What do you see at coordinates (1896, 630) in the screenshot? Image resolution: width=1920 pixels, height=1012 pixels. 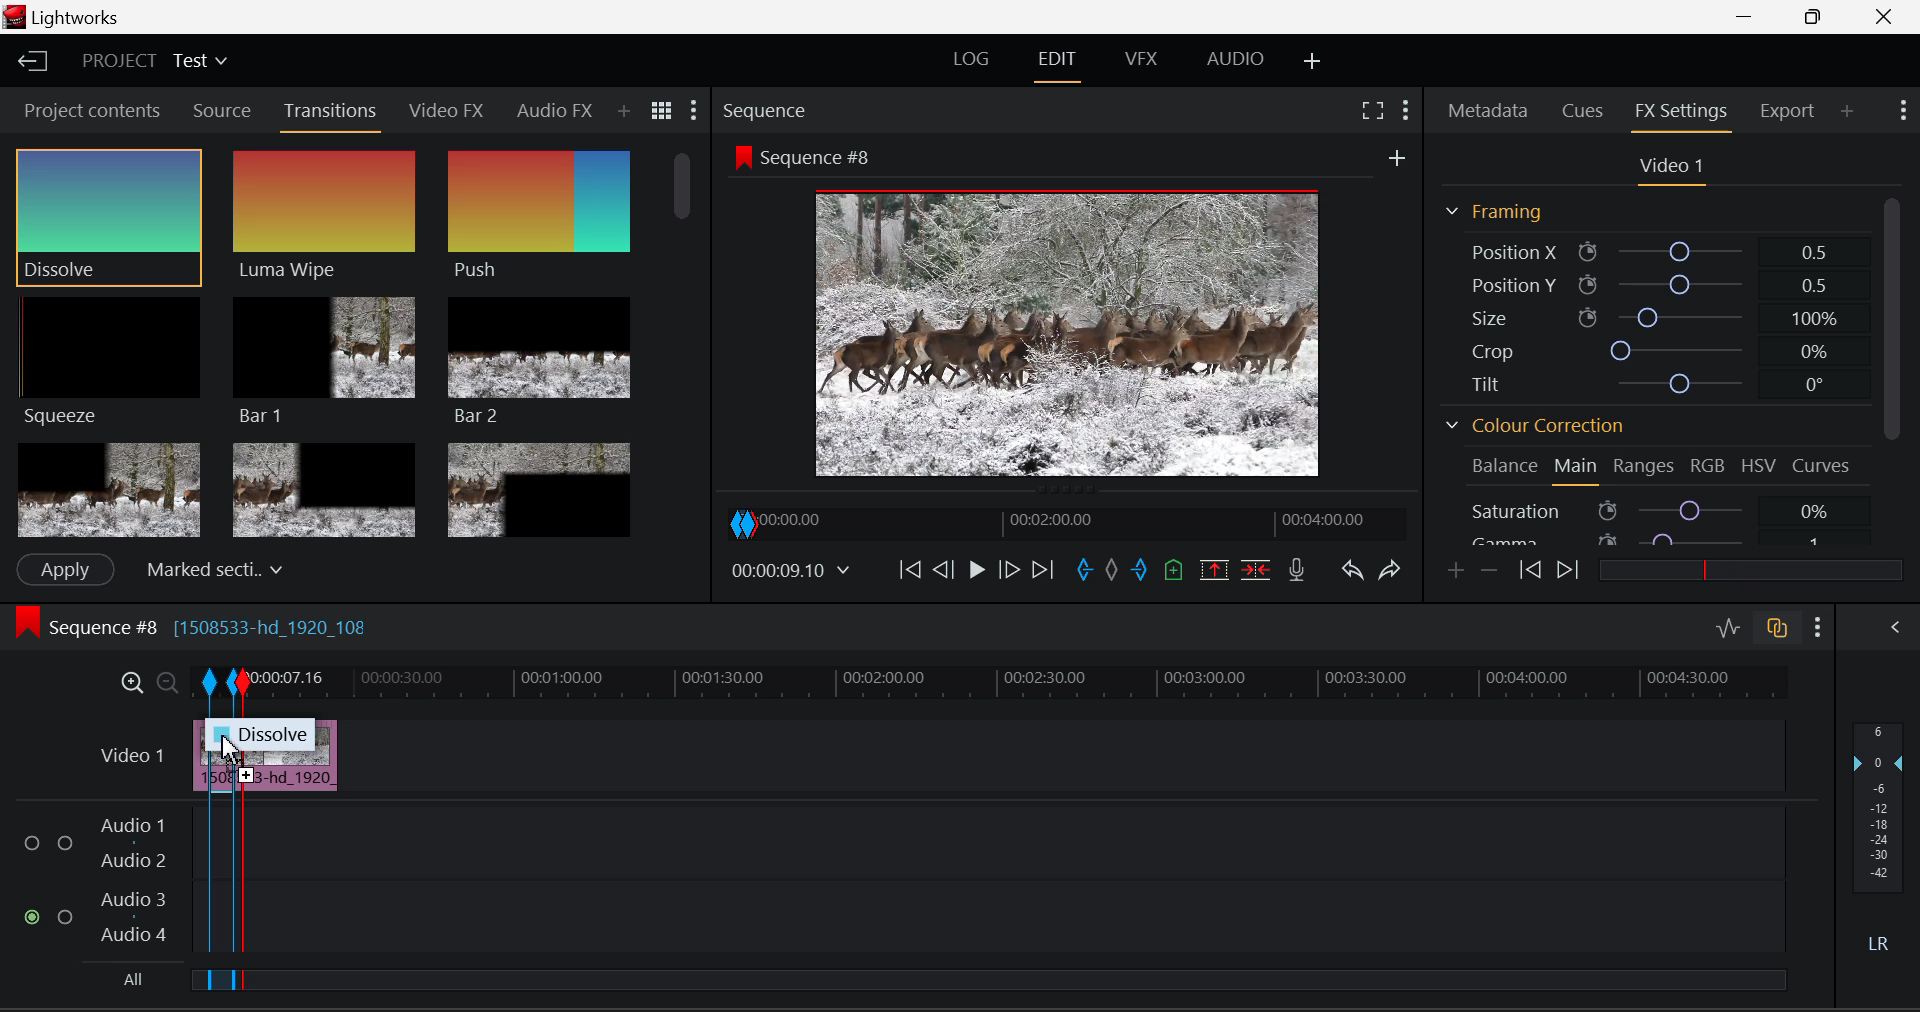 I see `Show Audio Mix` at bounding box center [1896, 630].